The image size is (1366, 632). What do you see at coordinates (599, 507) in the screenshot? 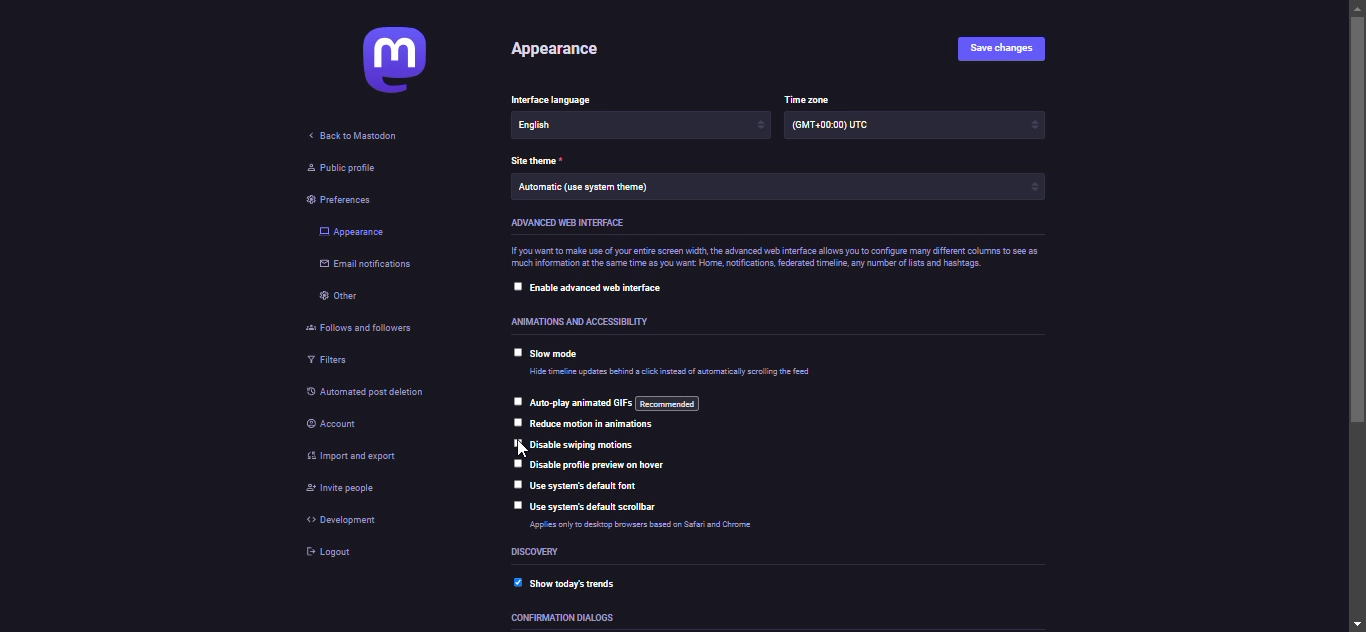
I see `use system's default scrollbar` at bounding box center [599, 507].